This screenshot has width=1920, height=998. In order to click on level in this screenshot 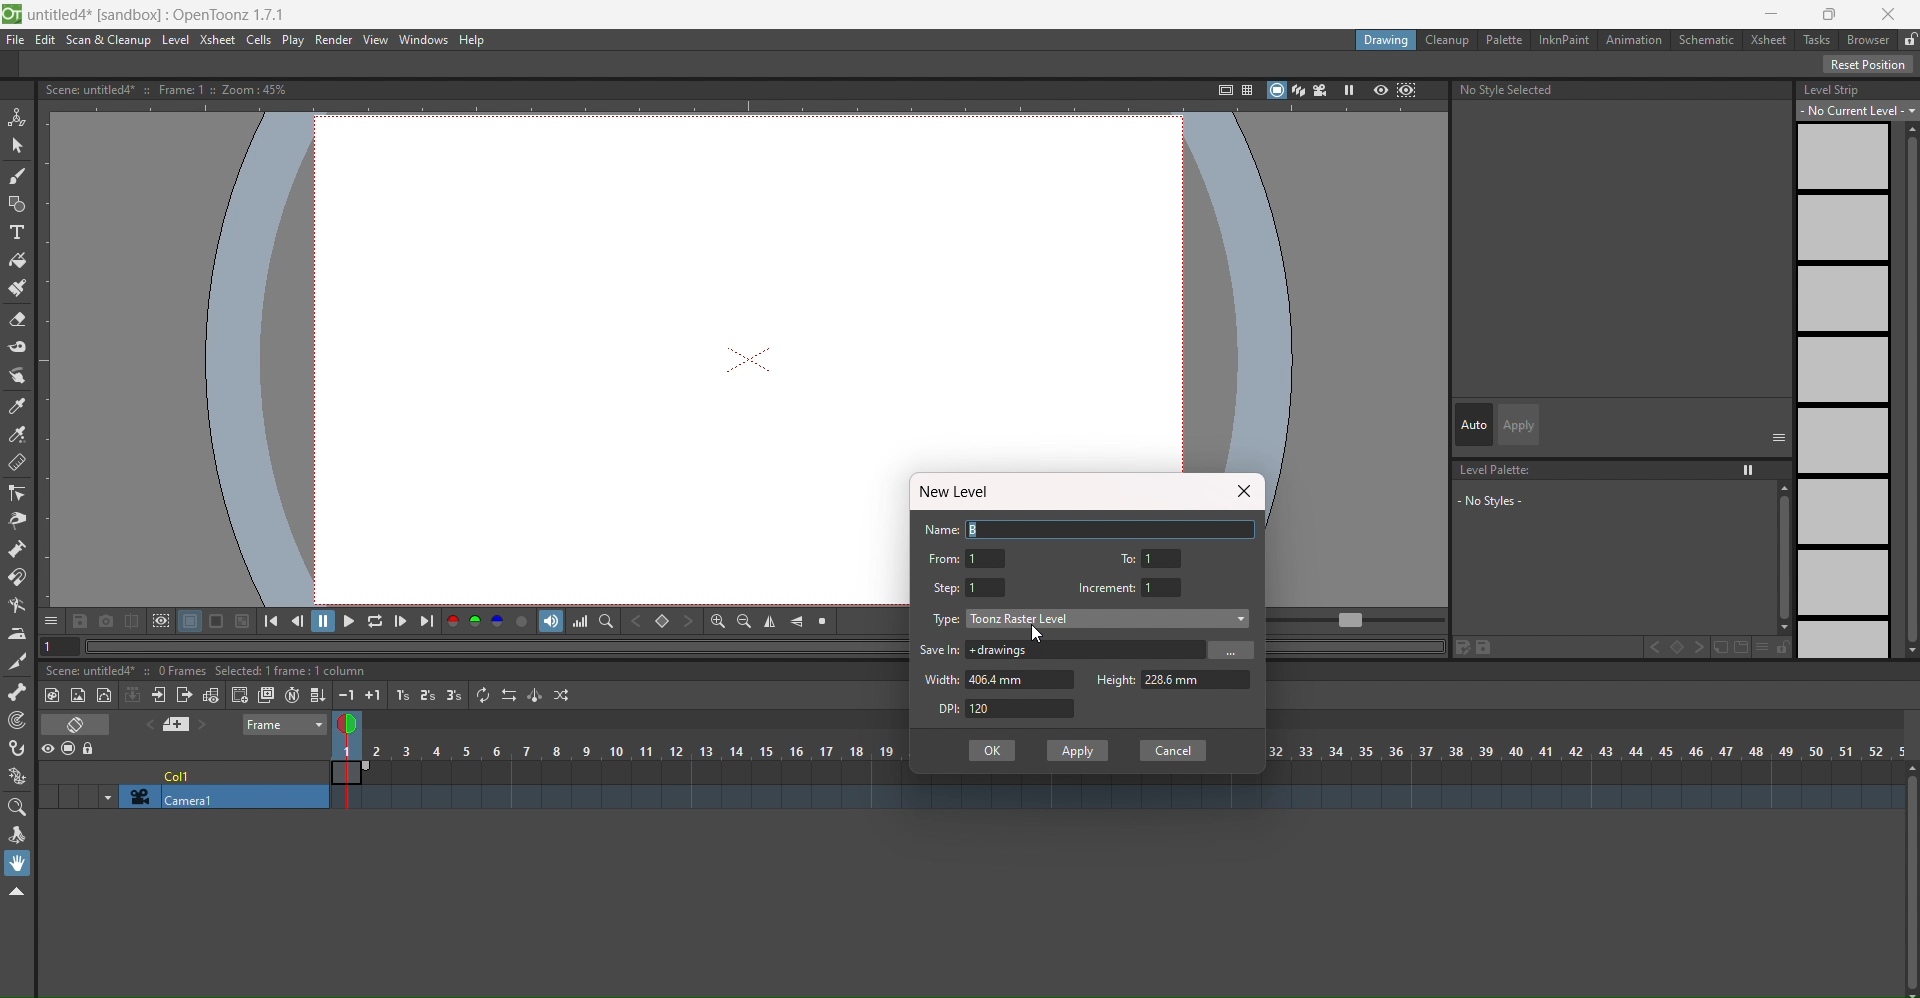, I will do `click(175, 40)`.